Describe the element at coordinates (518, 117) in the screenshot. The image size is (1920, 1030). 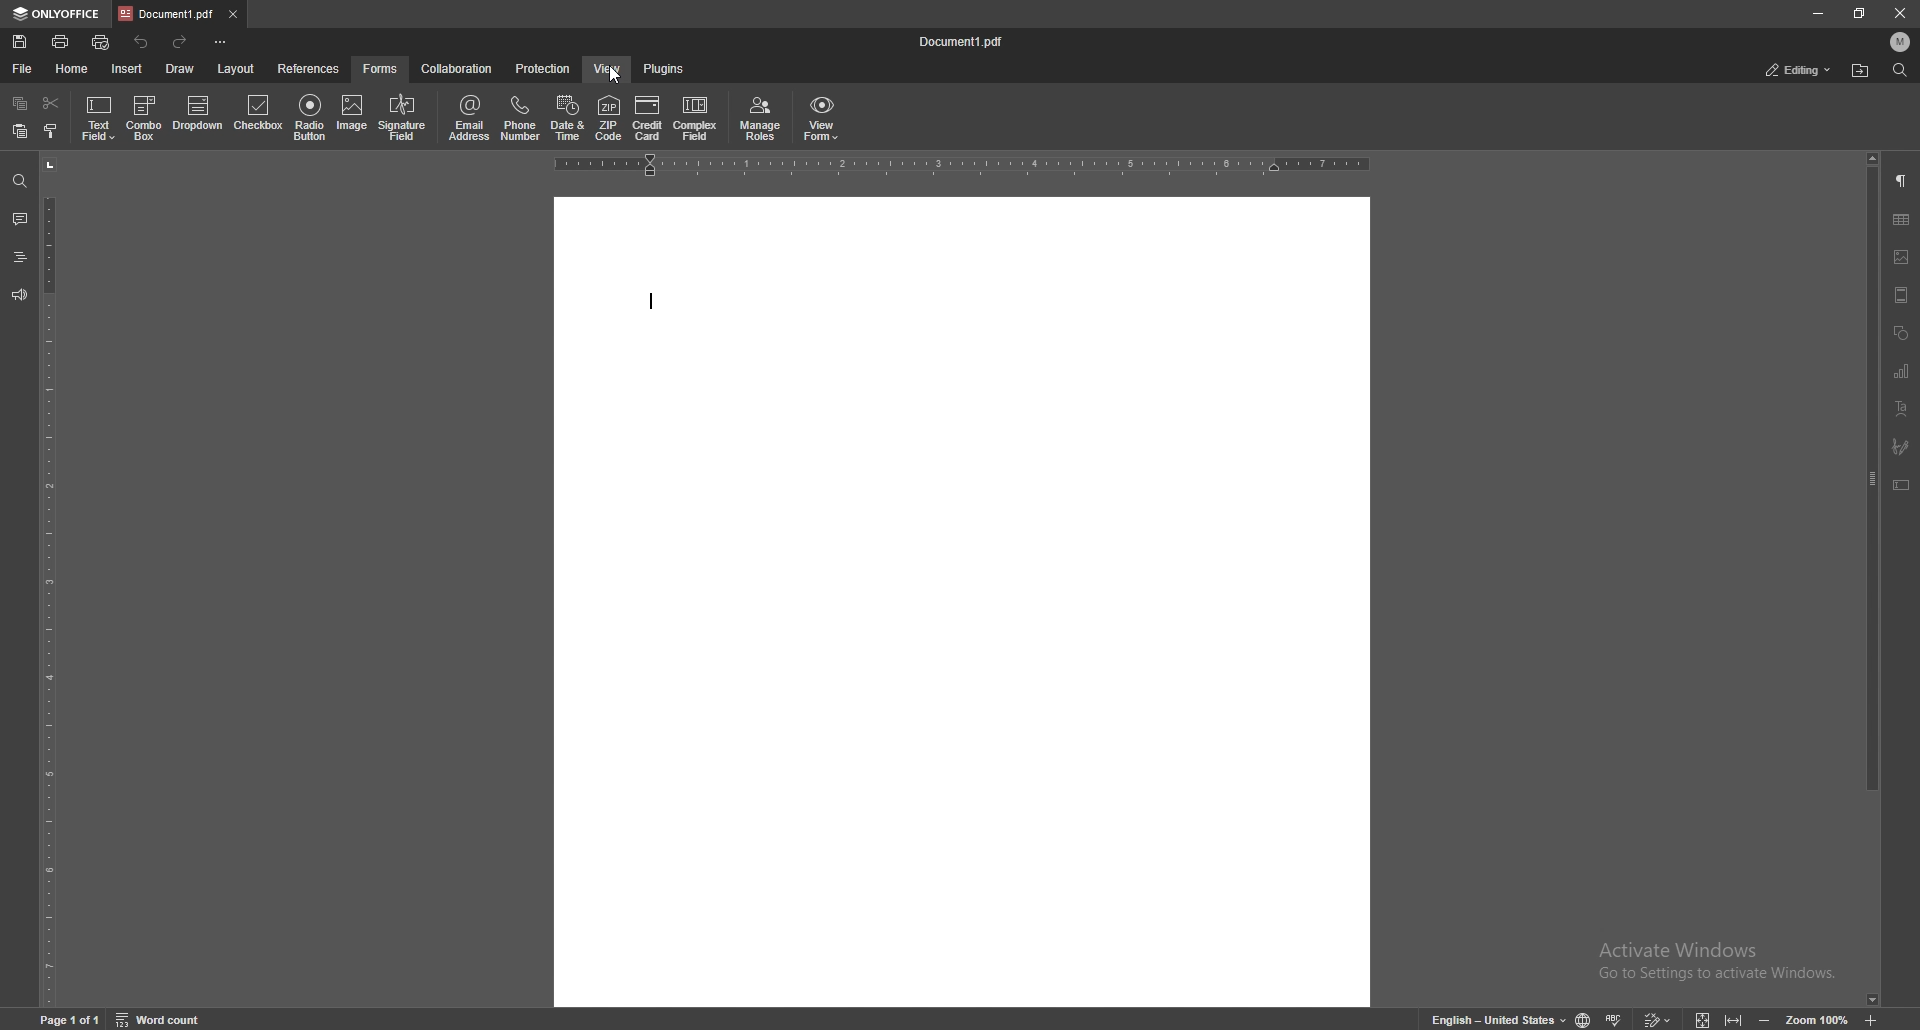
I see `phone number` at that location.